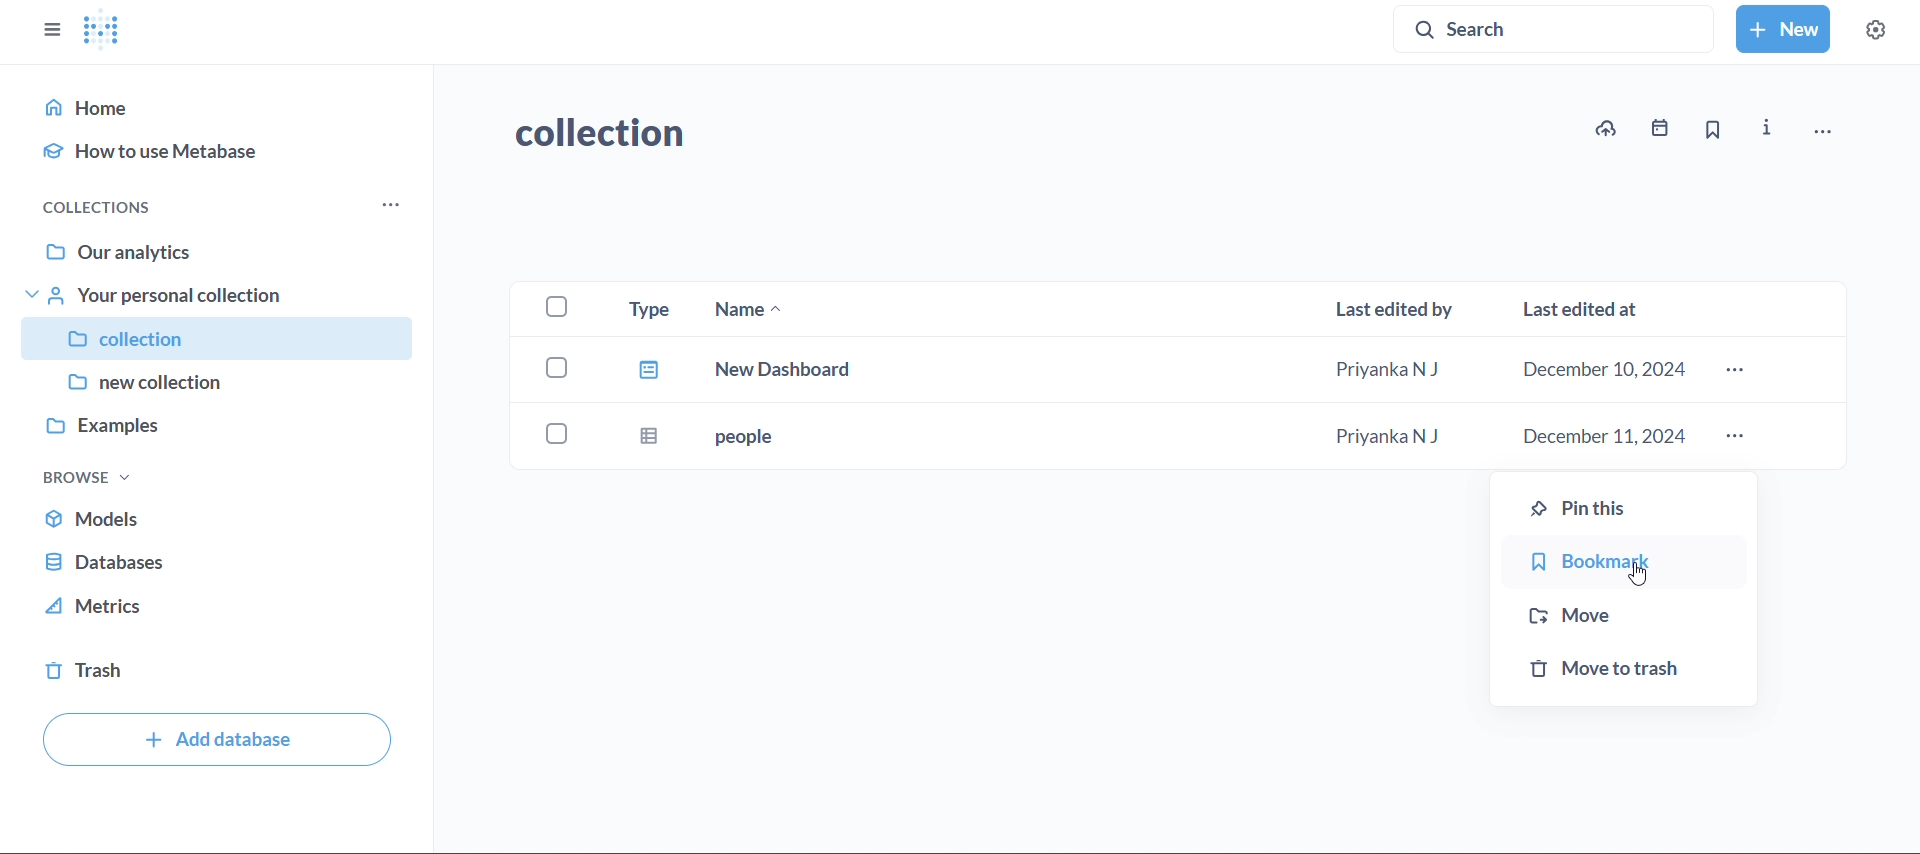  I want to click on type, so click(640, 378).